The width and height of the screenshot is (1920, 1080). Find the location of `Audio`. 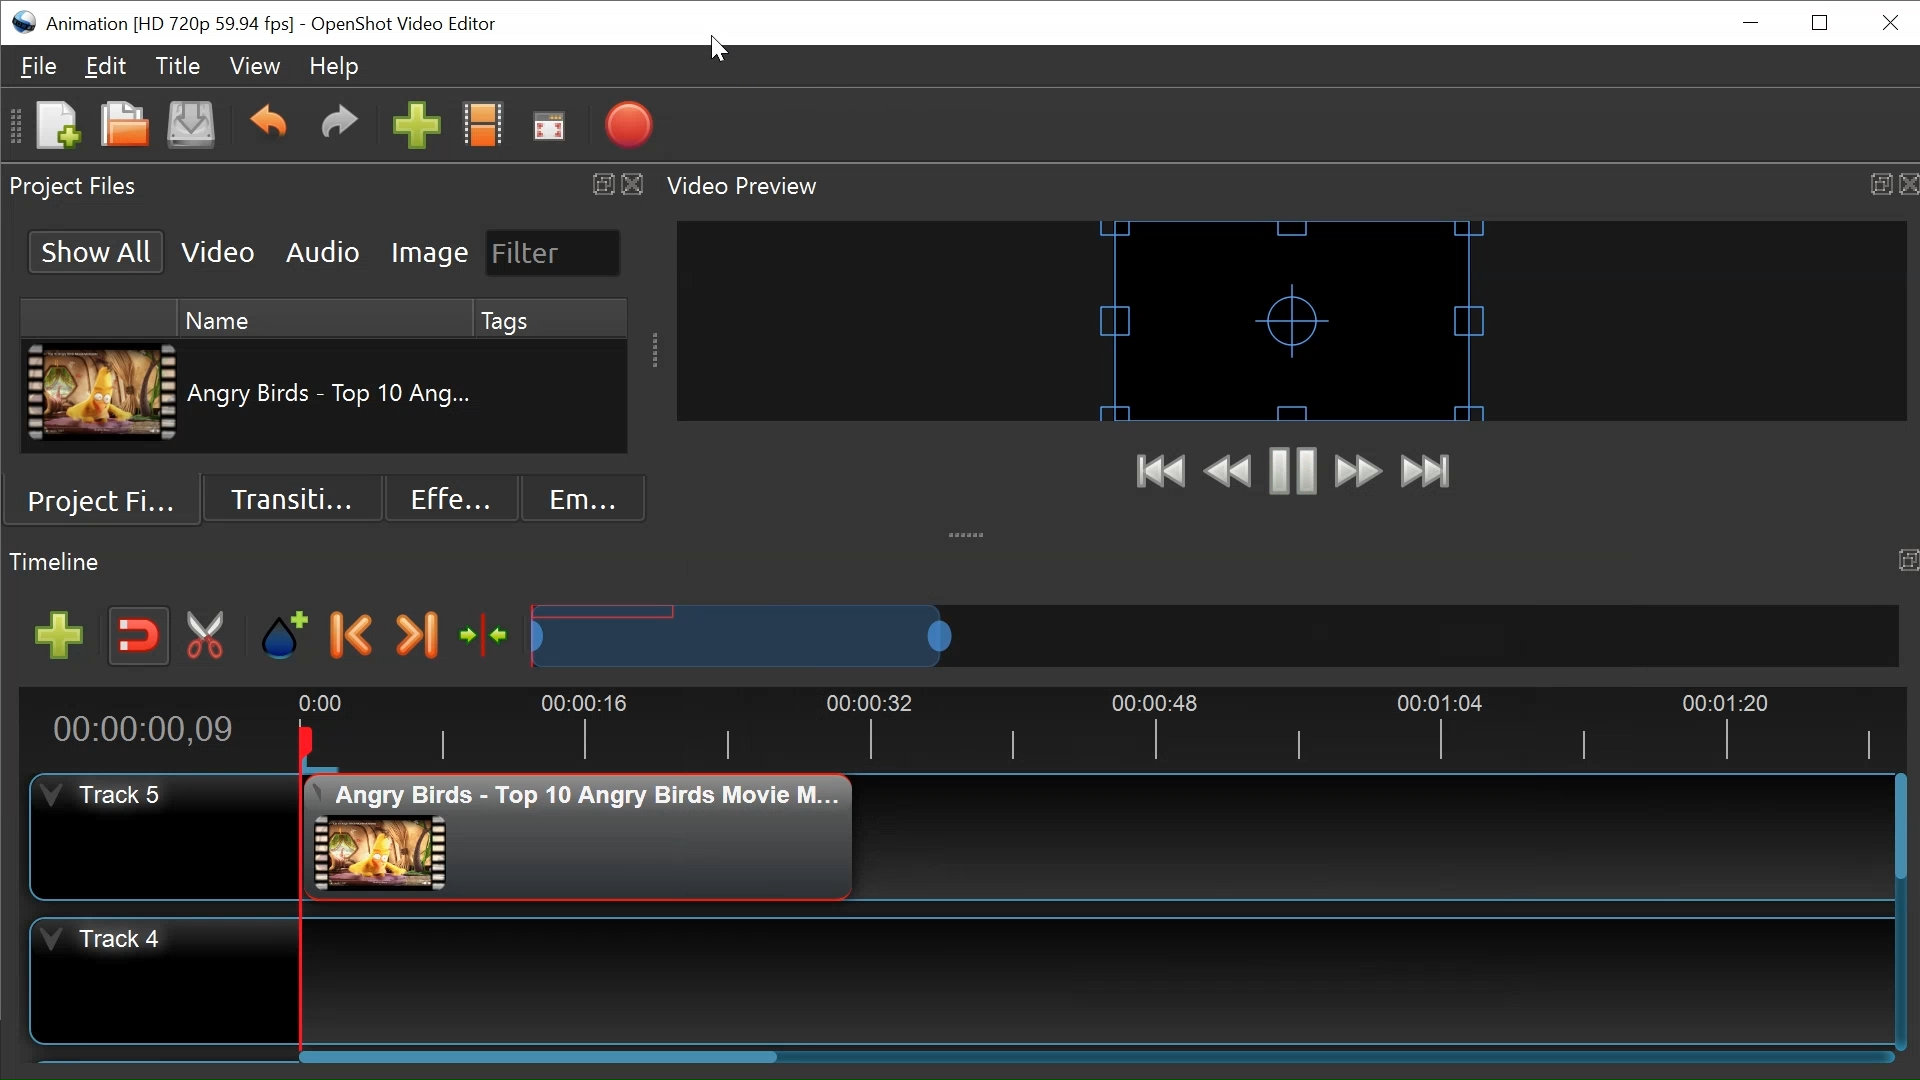

Audio is located at coordinates (326, 251).